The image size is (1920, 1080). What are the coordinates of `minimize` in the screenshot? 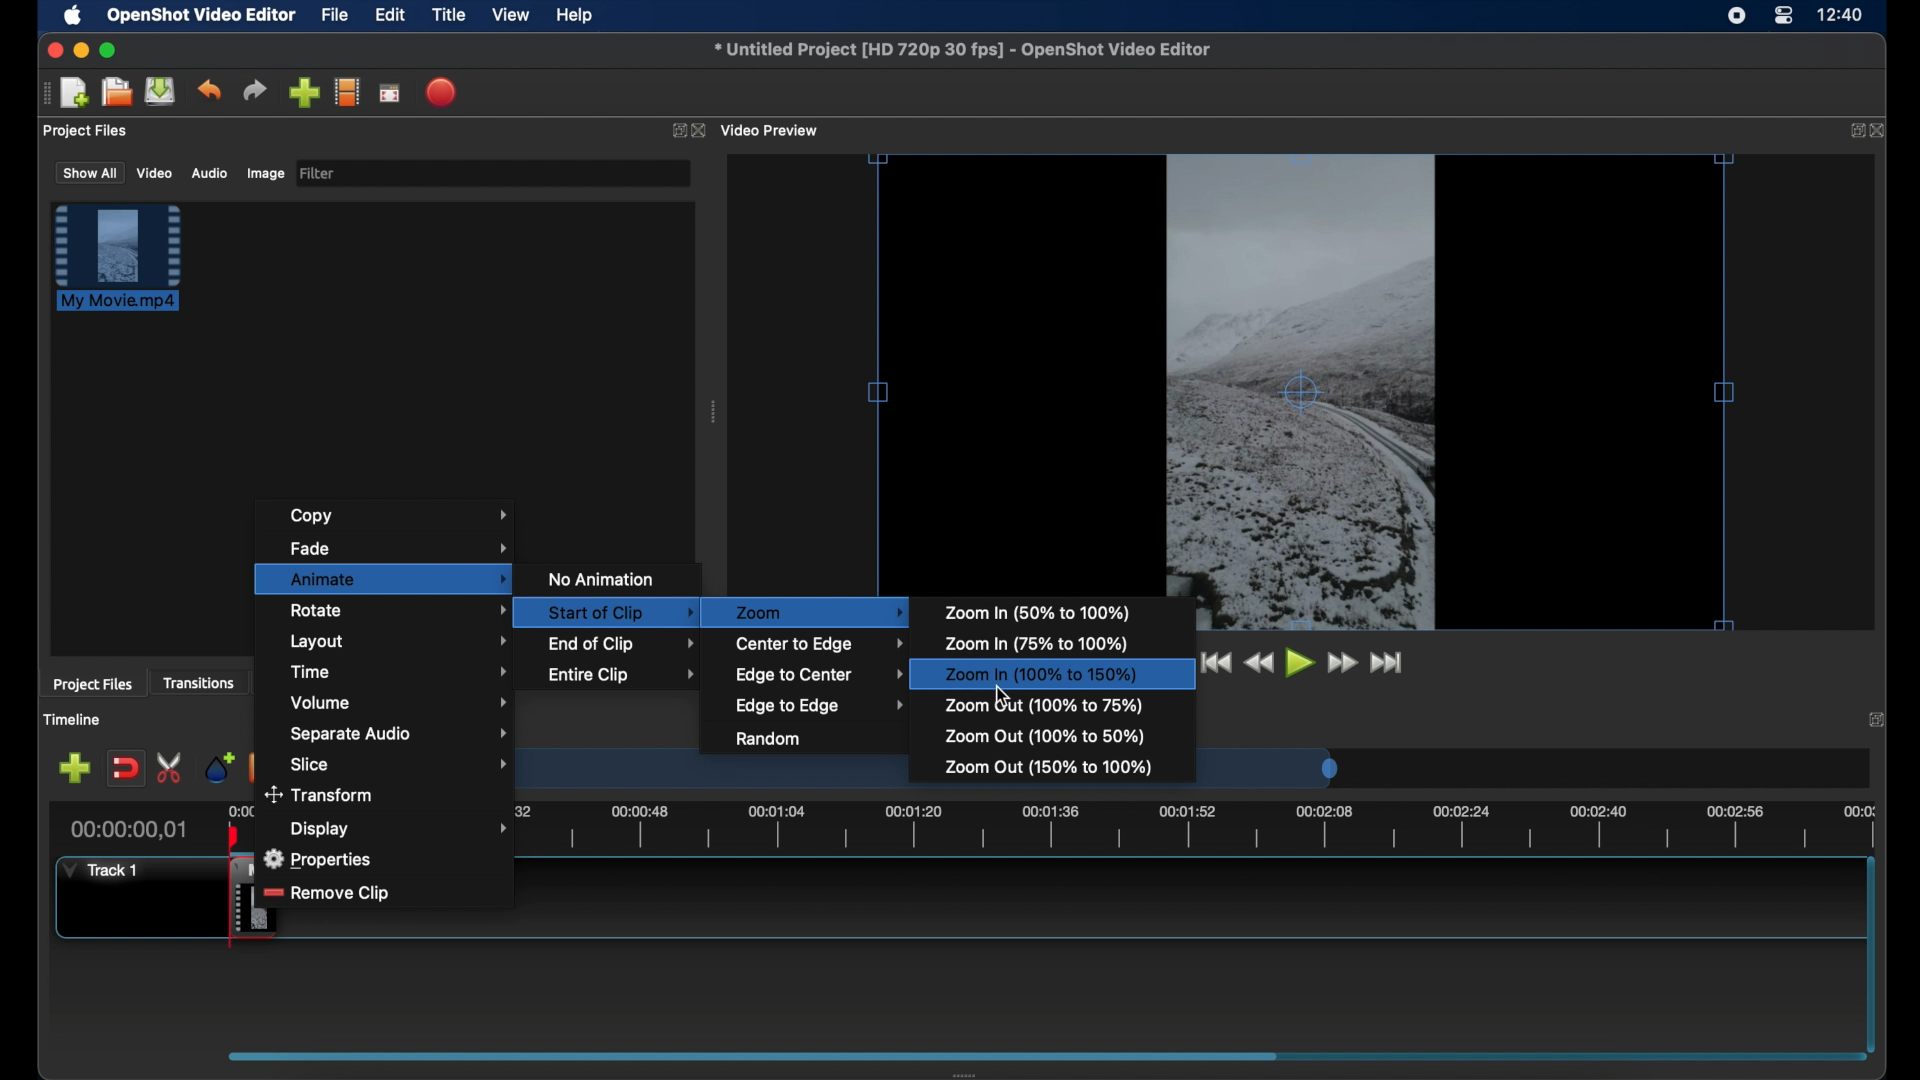 It's located at (81, 50).